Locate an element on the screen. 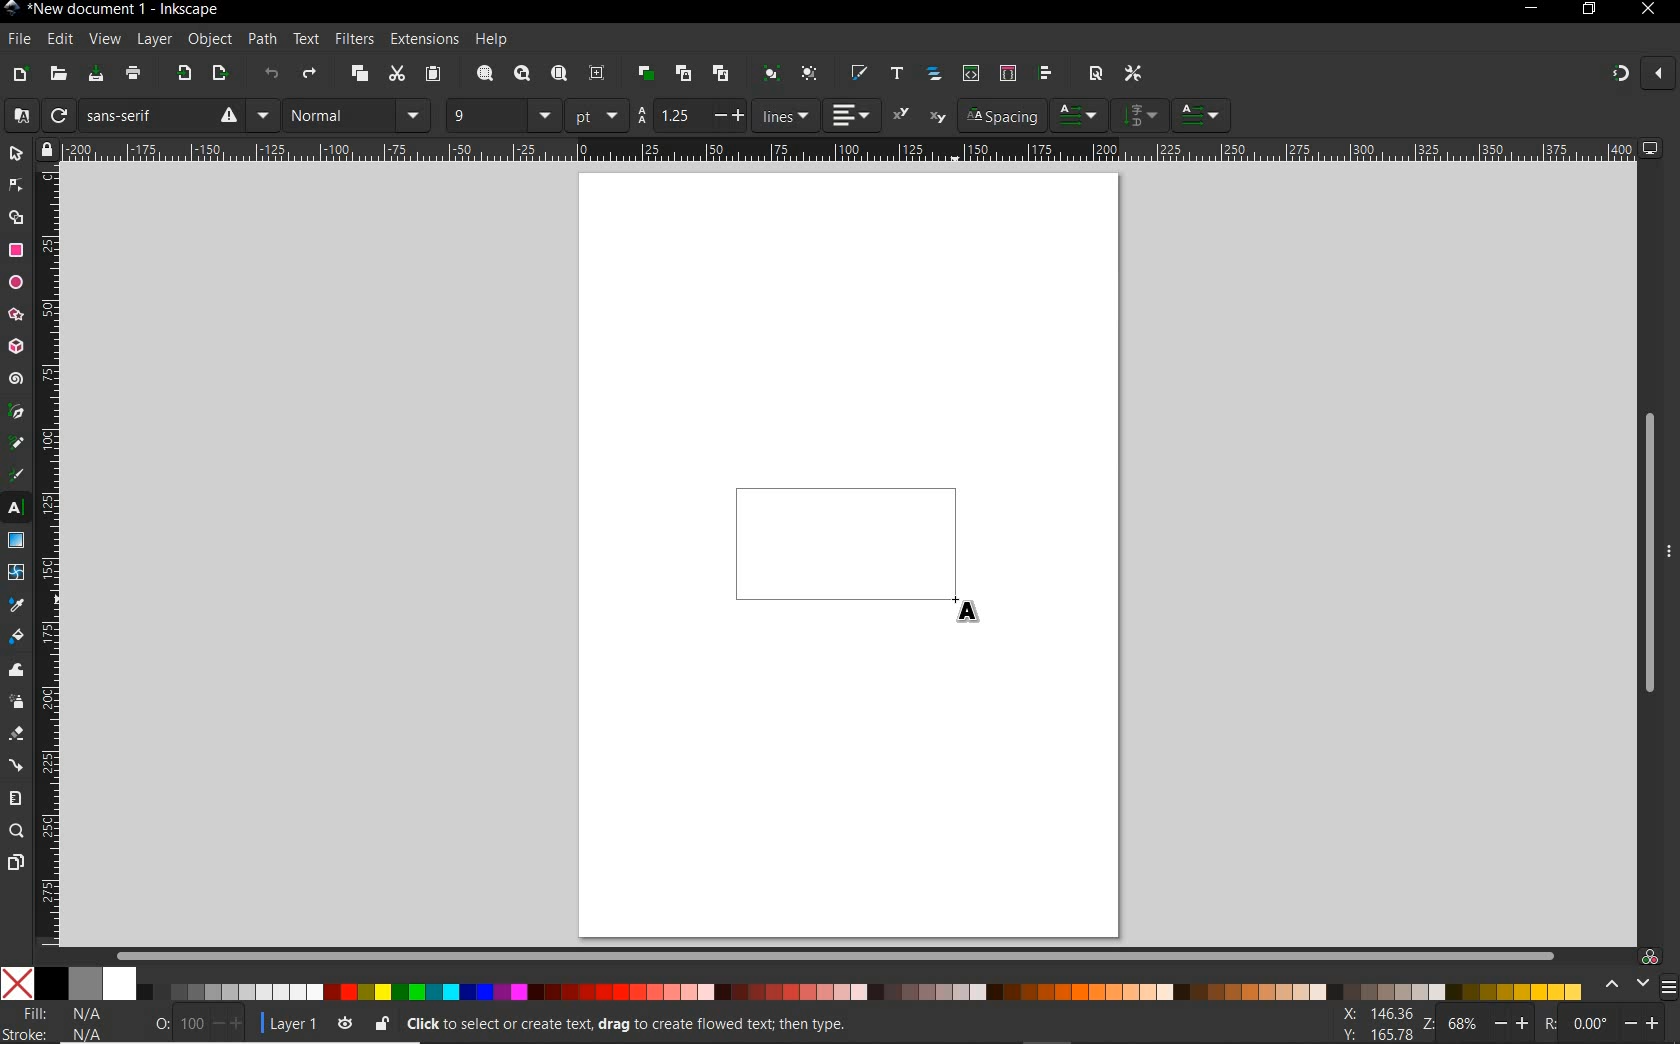 The image size is (1680, 1044). canvas is located at coordinates (850, 551).